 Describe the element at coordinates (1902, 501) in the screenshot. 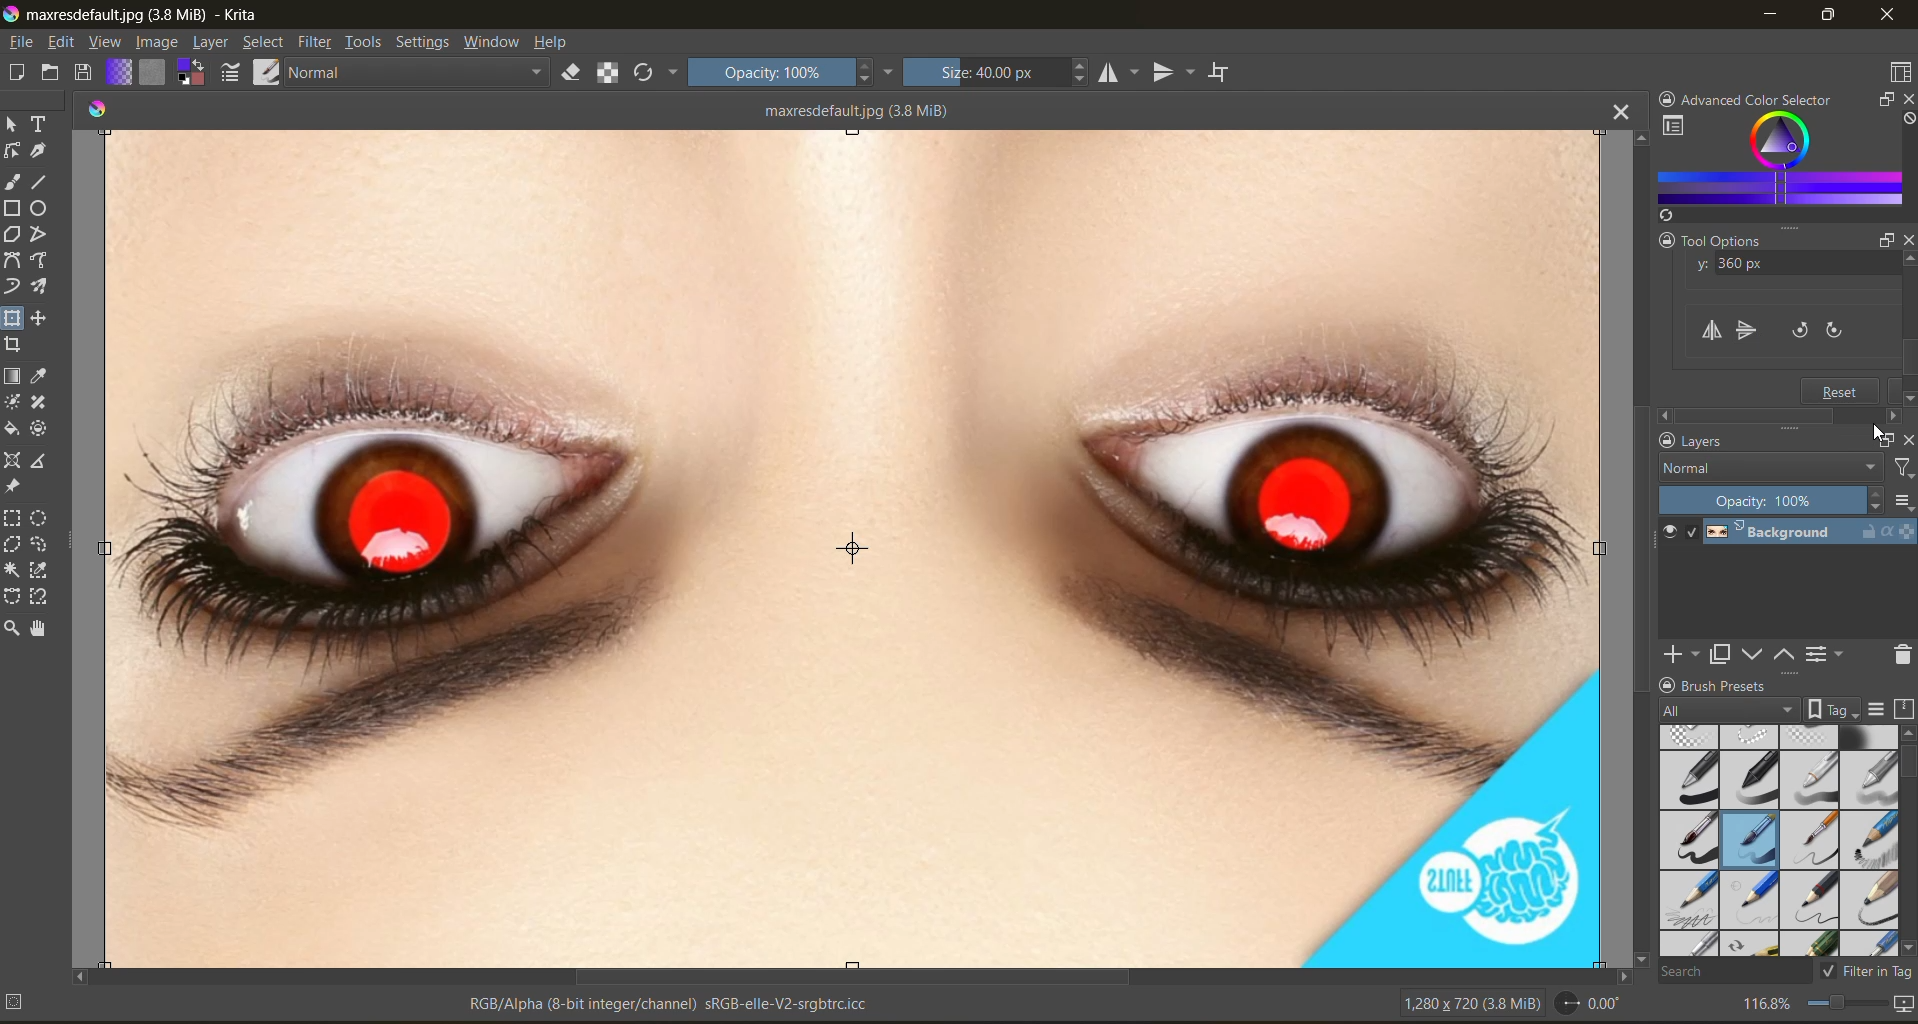

I see `options` at that location.